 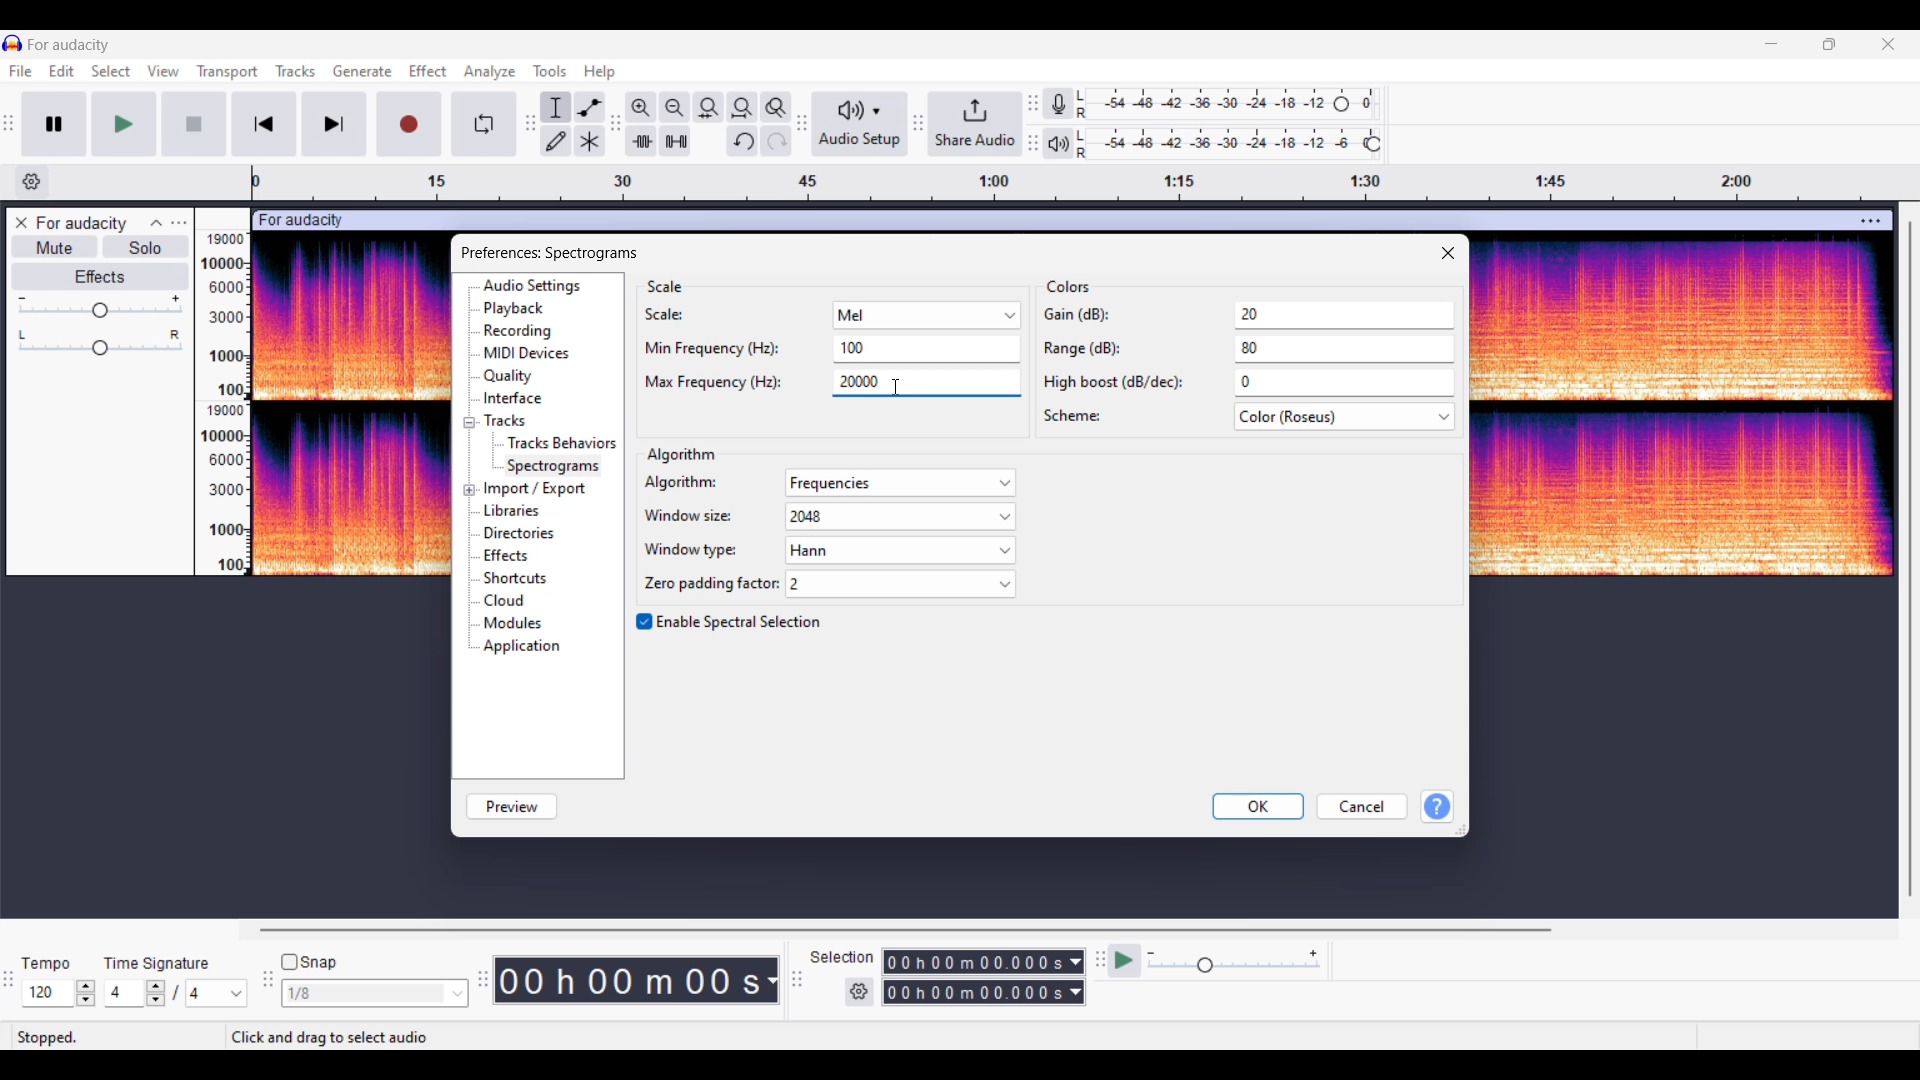 What do you see at coordinates (556, 465) in the screenshot?
I see `spectrogram` at bounding box center [556, 465].